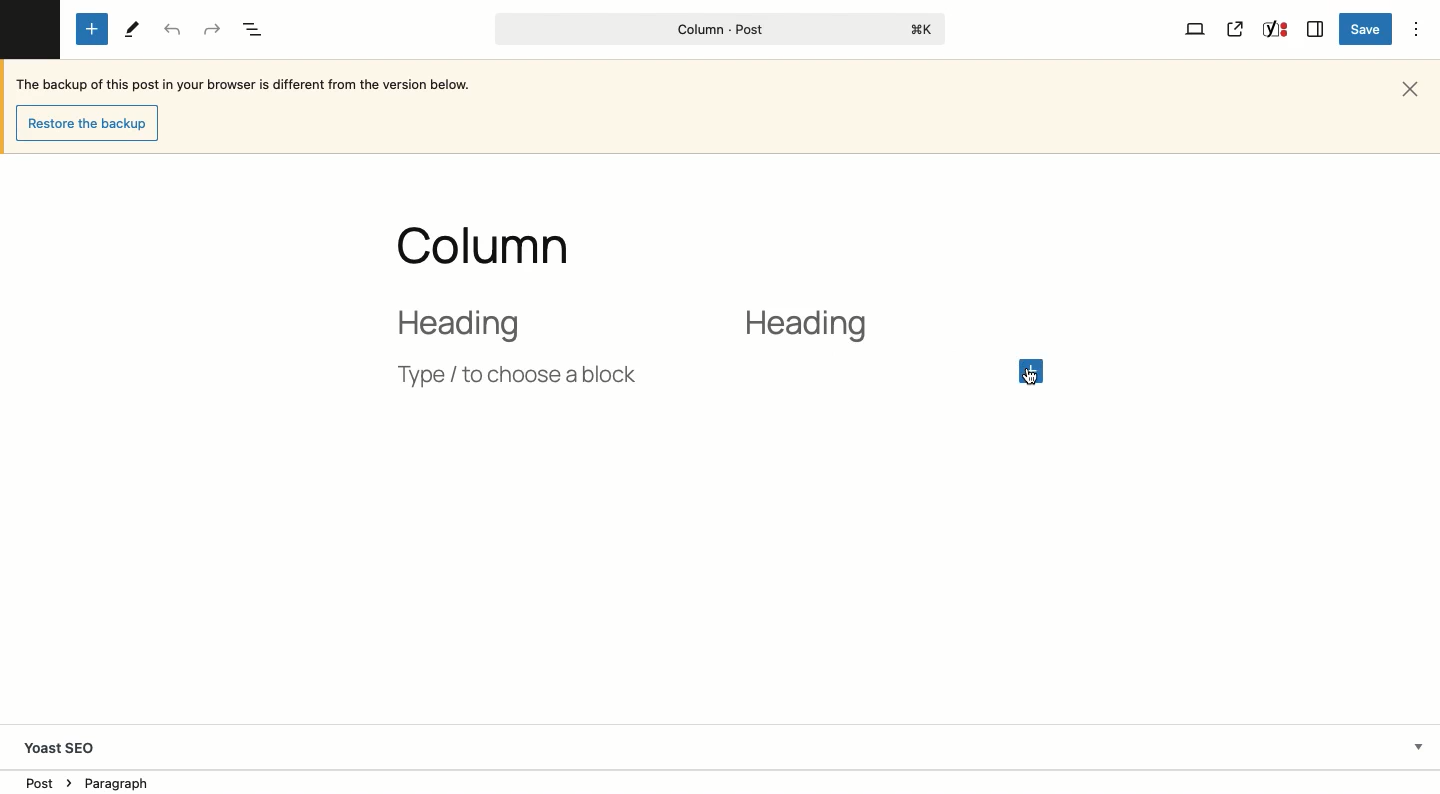 This screenshot has height=794, width=1440. Describe the element at coordinates (68, 748) in the screenshot. I see `Yoast SEO` at that location.